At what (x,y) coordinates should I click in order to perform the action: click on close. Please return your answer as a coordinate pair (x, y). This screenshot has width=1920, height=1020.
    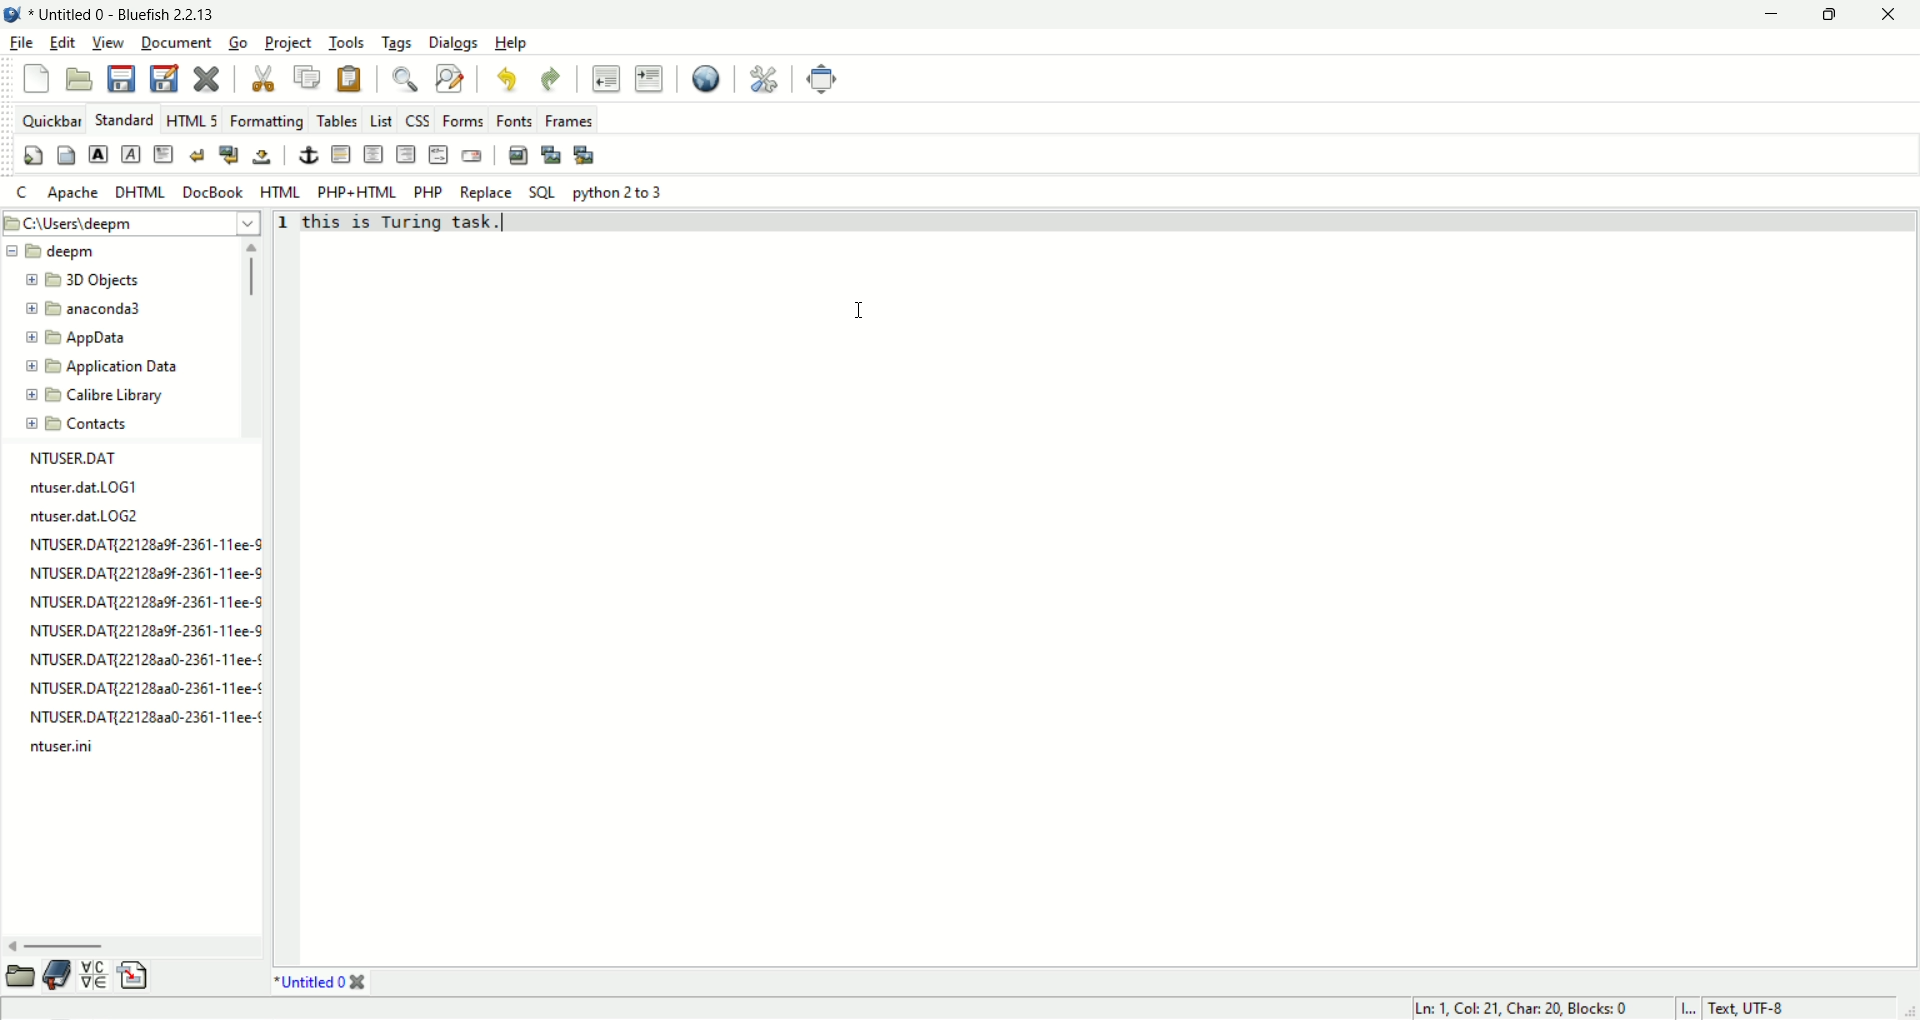
    Looking at the image, I should click on (209, 81).